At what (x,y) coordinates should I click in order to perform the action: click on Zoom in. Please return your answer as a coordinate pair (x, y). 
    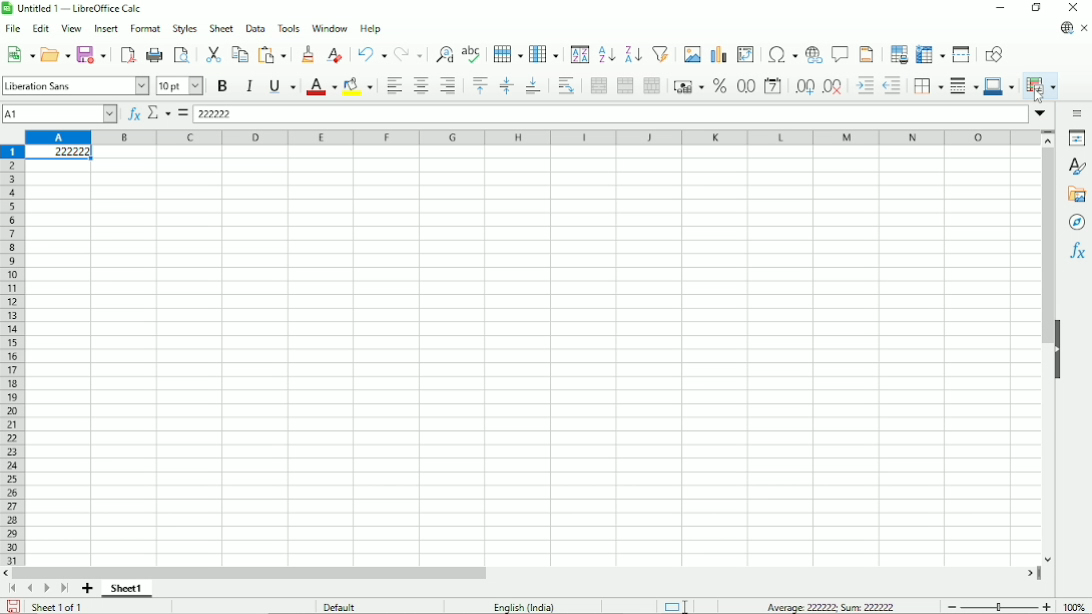
    Looking at the image, I should click on (1046, 606).